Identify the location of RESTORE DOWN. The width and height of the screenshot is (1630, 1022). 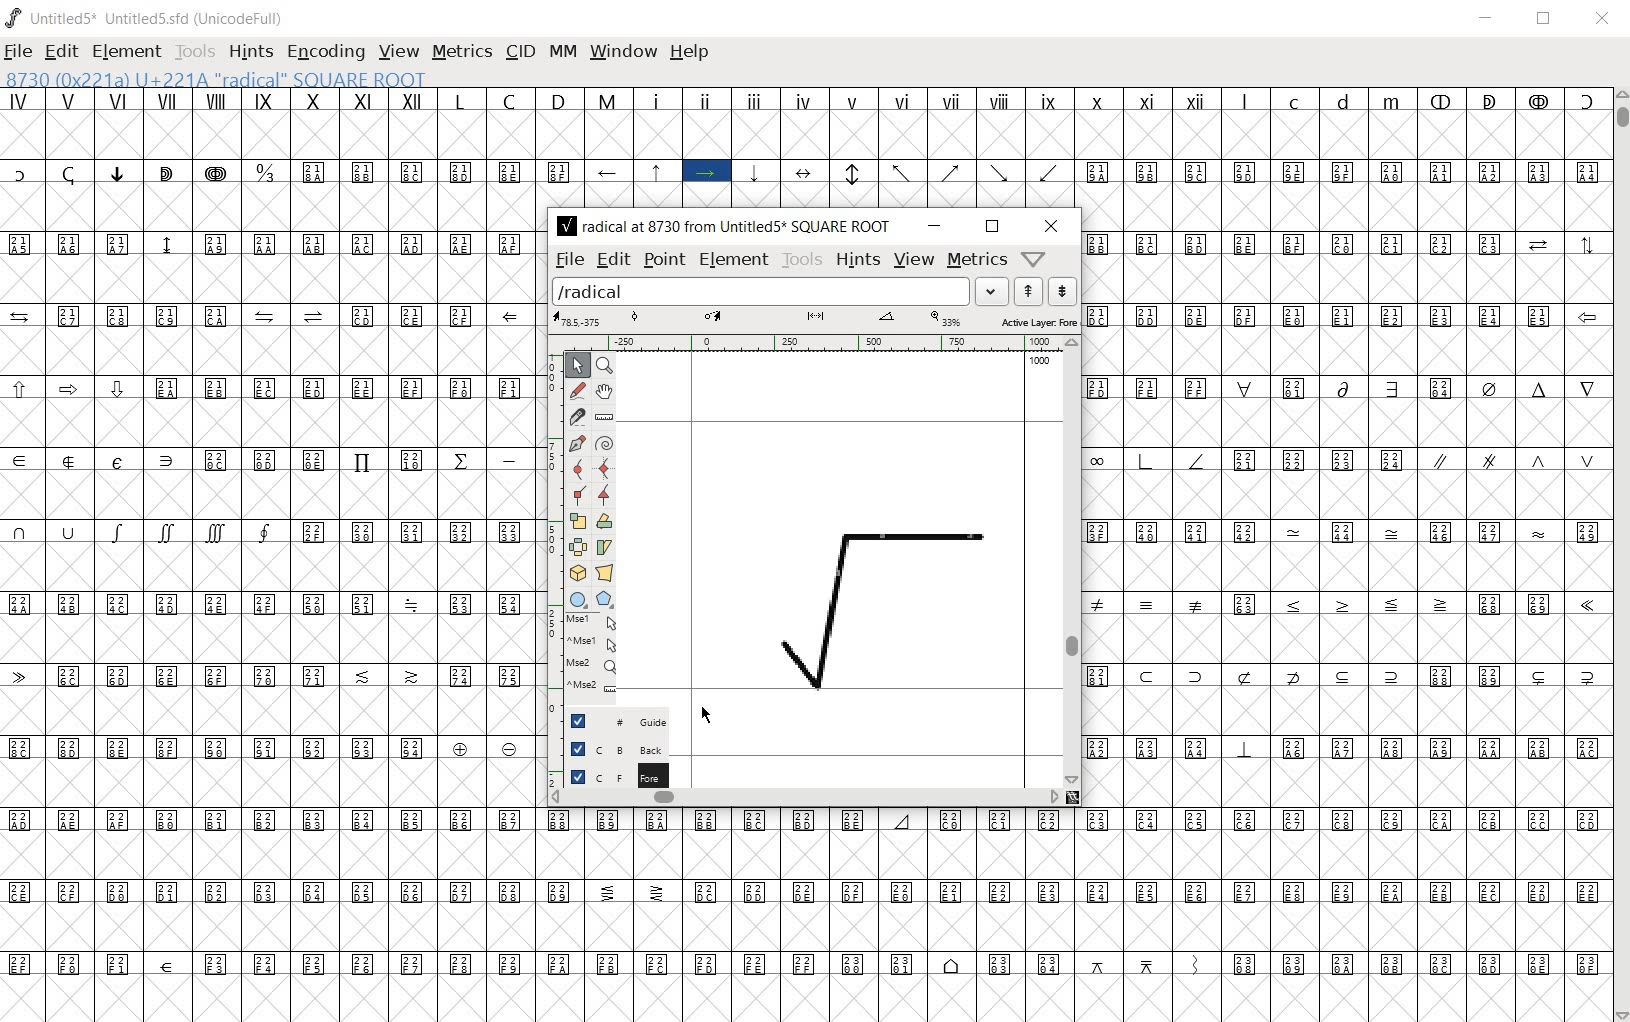
(1545, 19).